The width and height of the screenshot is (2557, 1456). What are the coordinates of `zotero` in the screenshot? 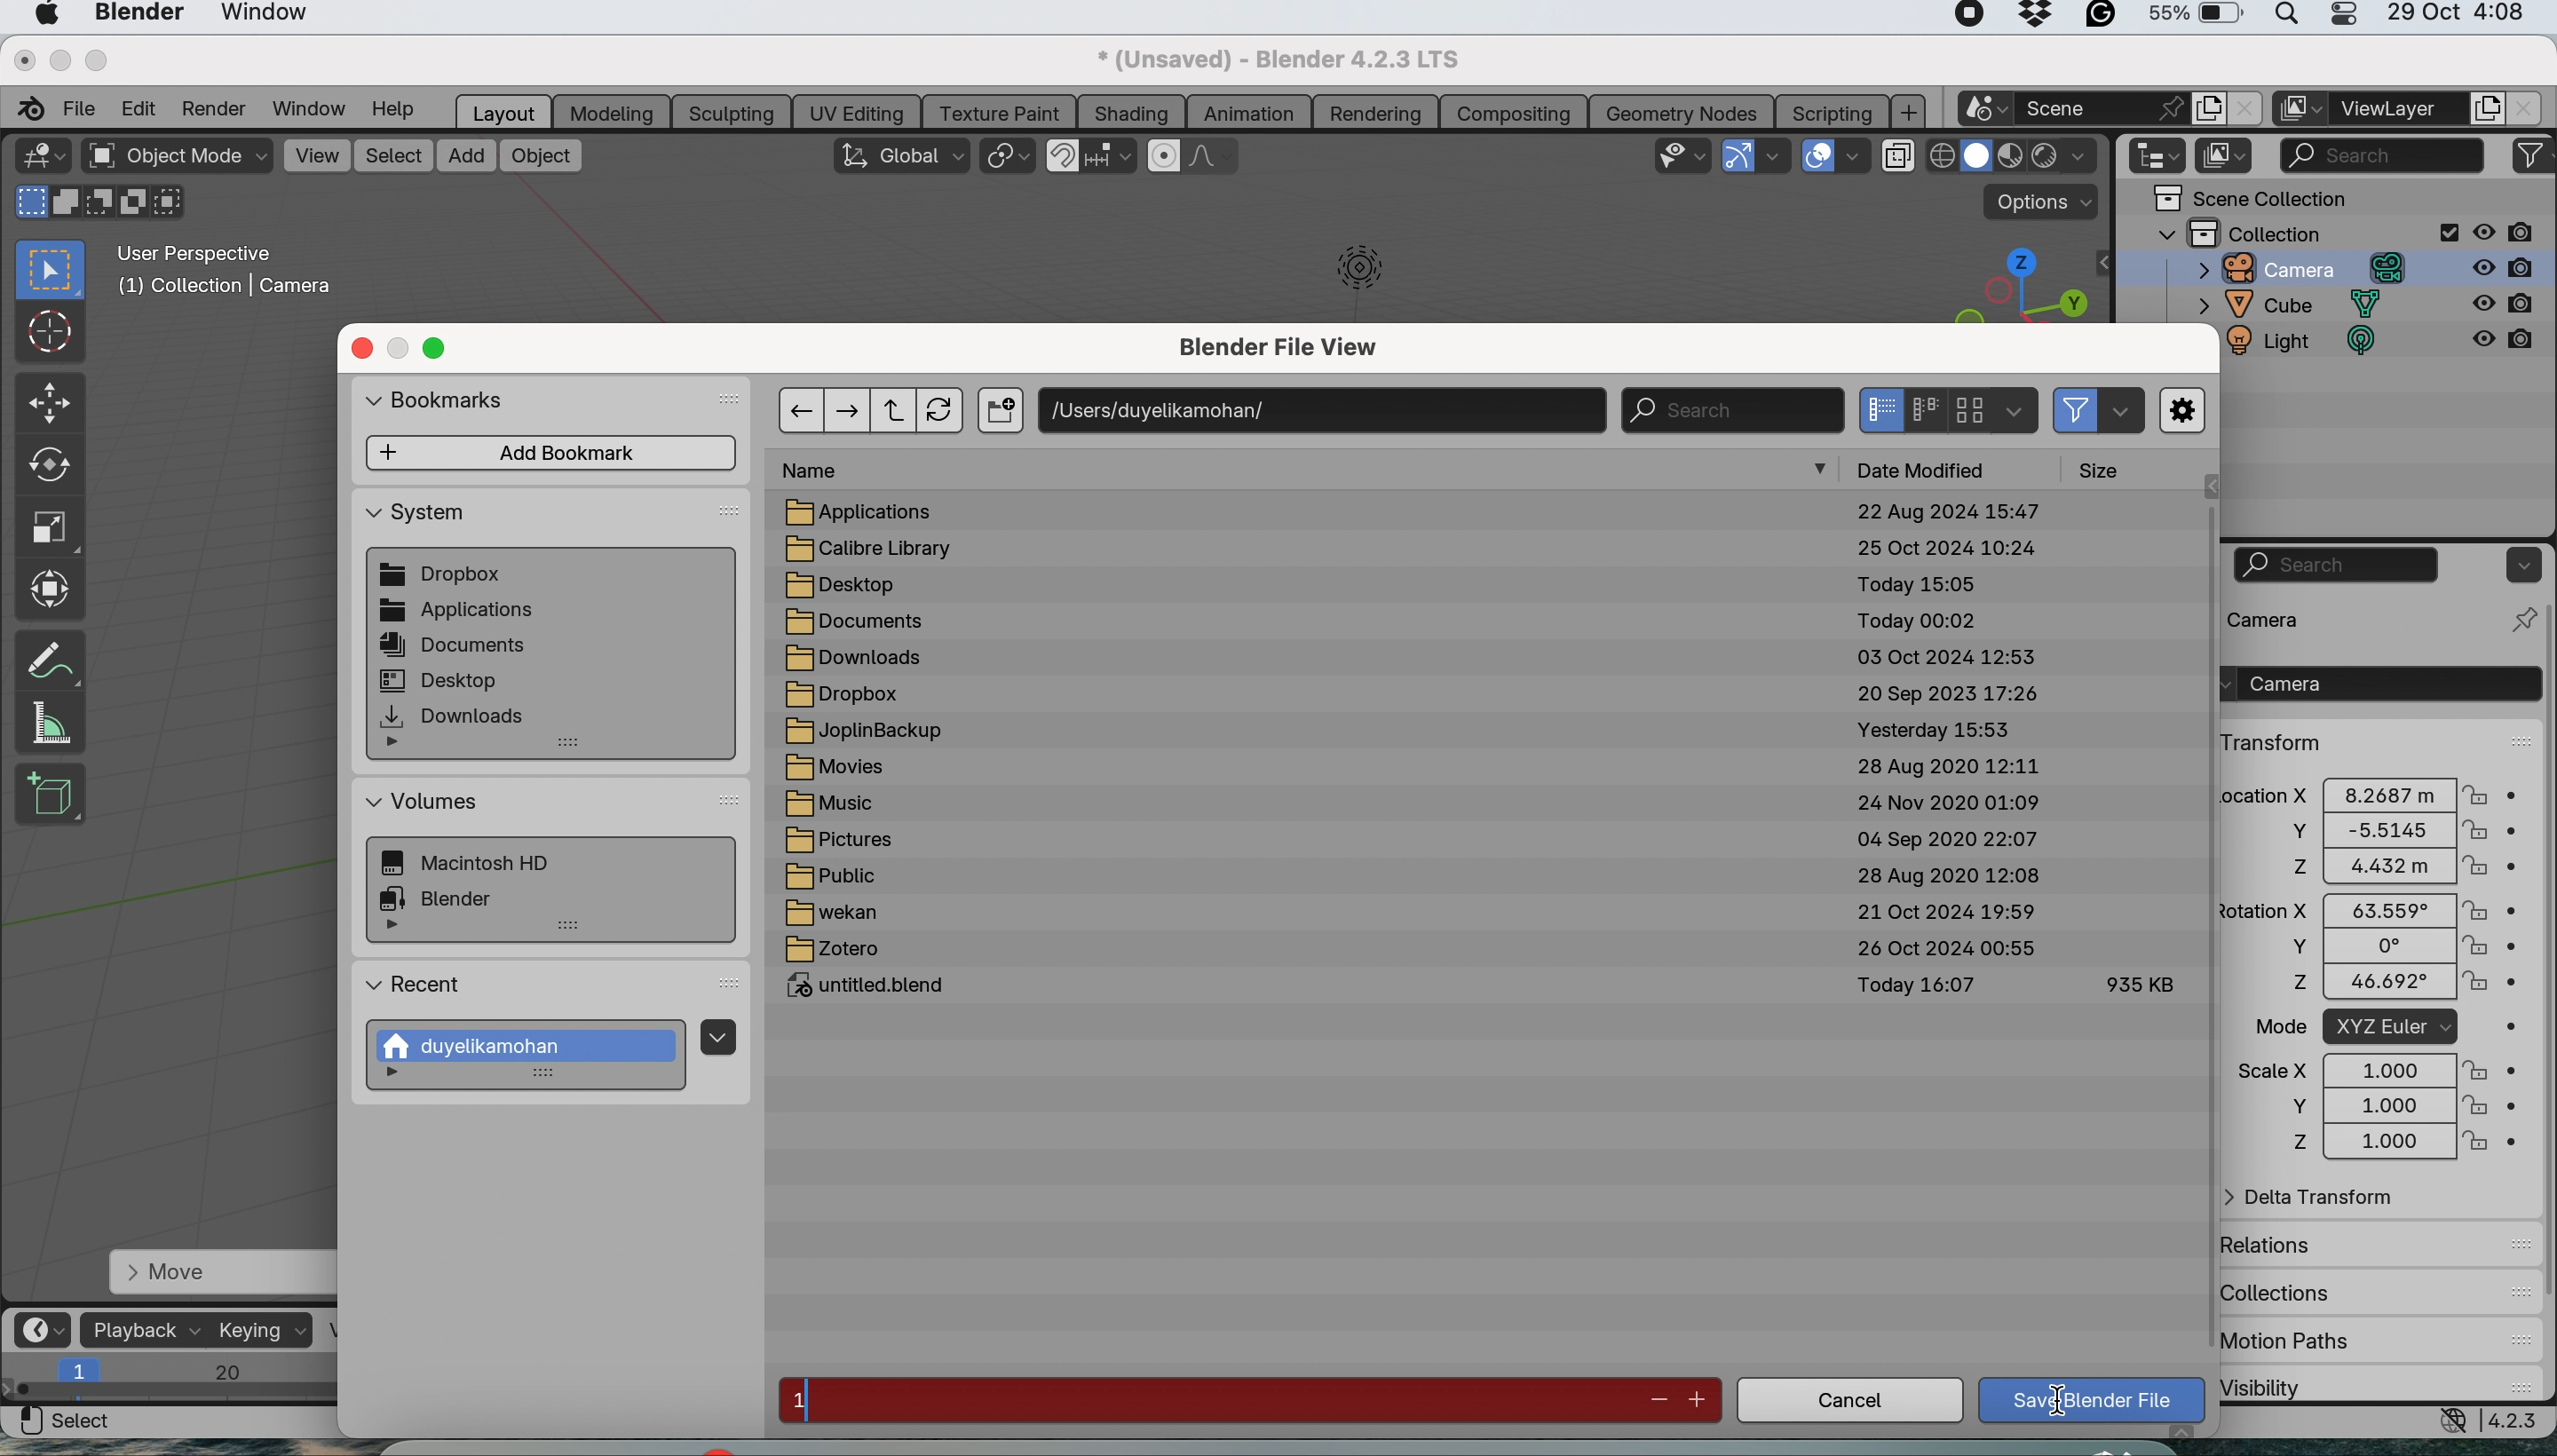 It's located at (835, 951).